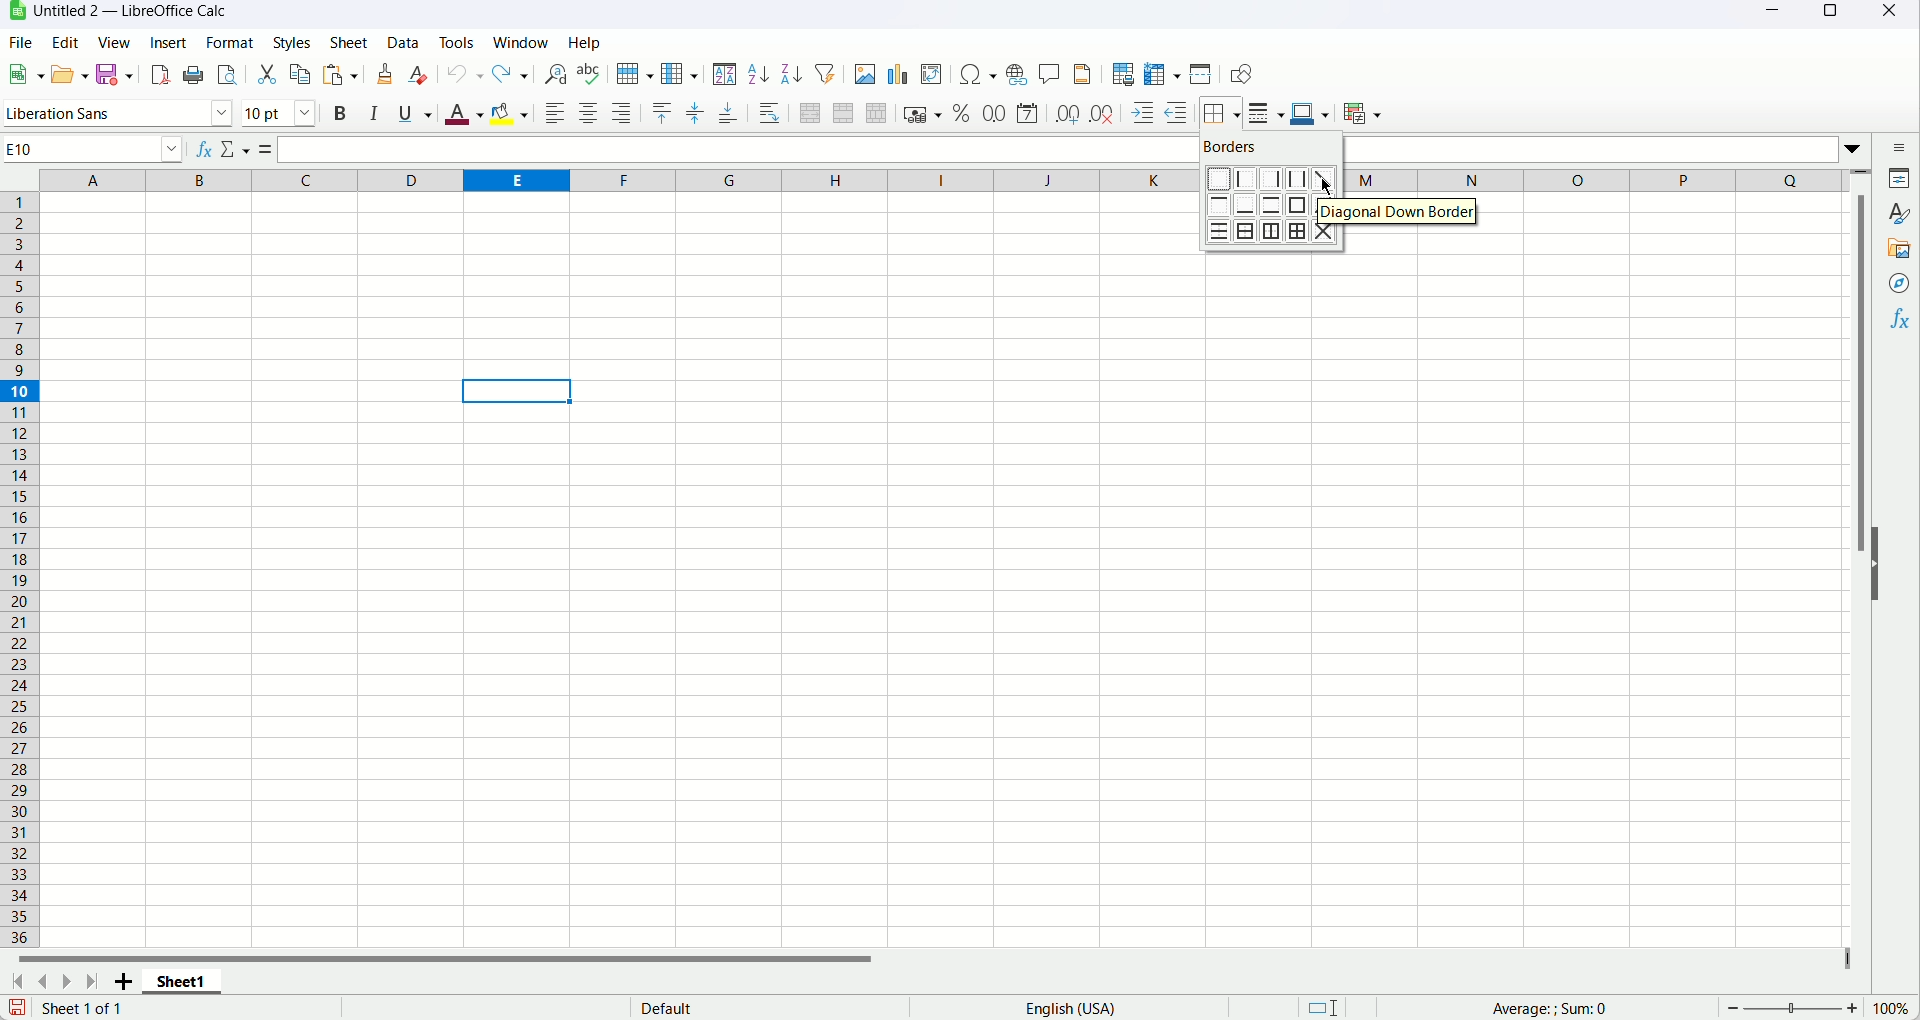 This screenshot has width=1920, height=1020. What do you see at coordinates (237, 148) in the screenshot?
I see `Select function` at bounding box center [237, 148].